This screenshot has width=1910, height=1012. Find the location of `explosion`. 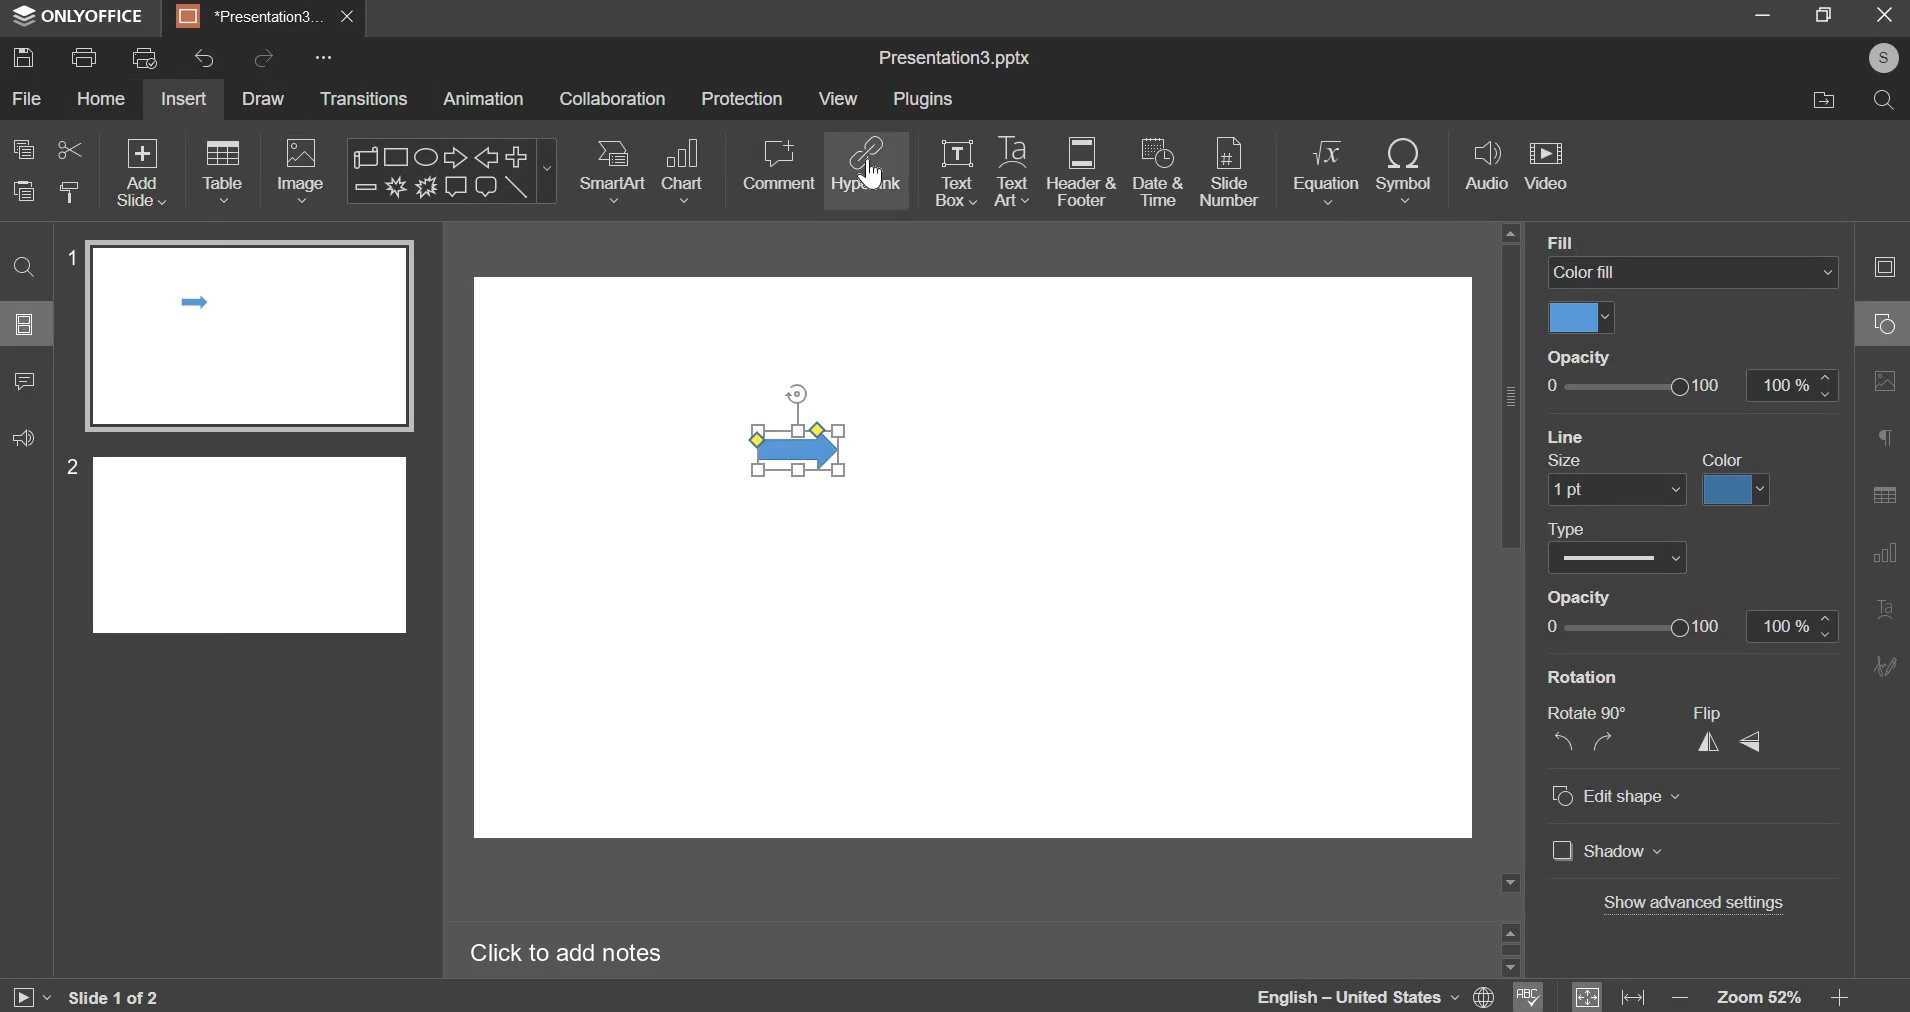

explosion is located at coordinates (393, 187).